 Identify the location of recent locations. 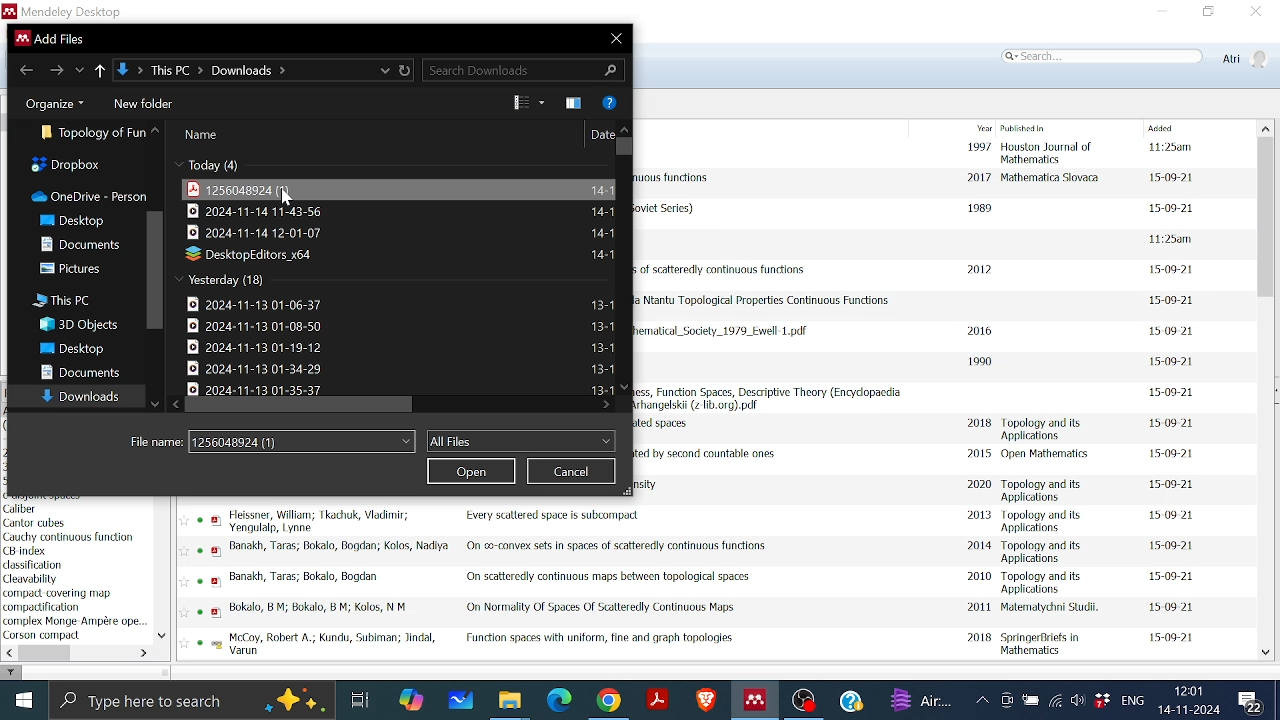
(80, 67).